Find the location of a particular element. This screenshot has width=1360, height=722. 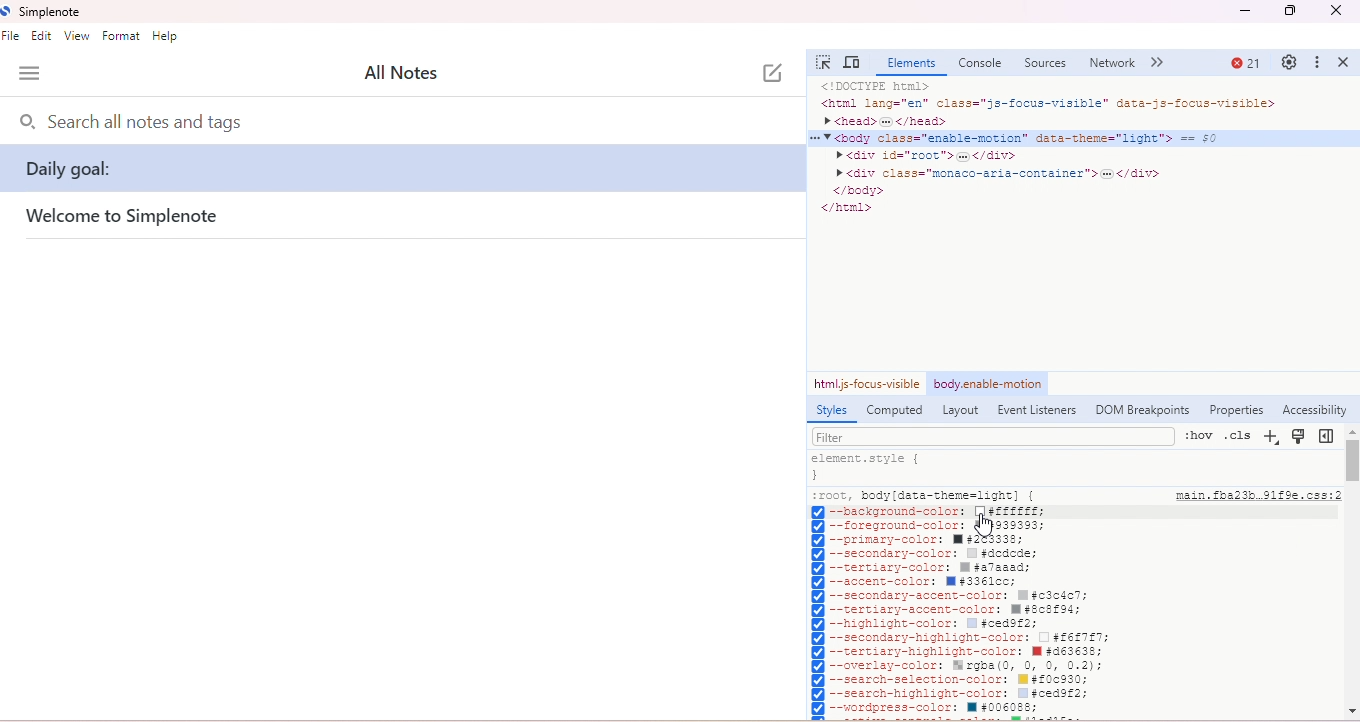

select element is located at coordinates (824, 62).